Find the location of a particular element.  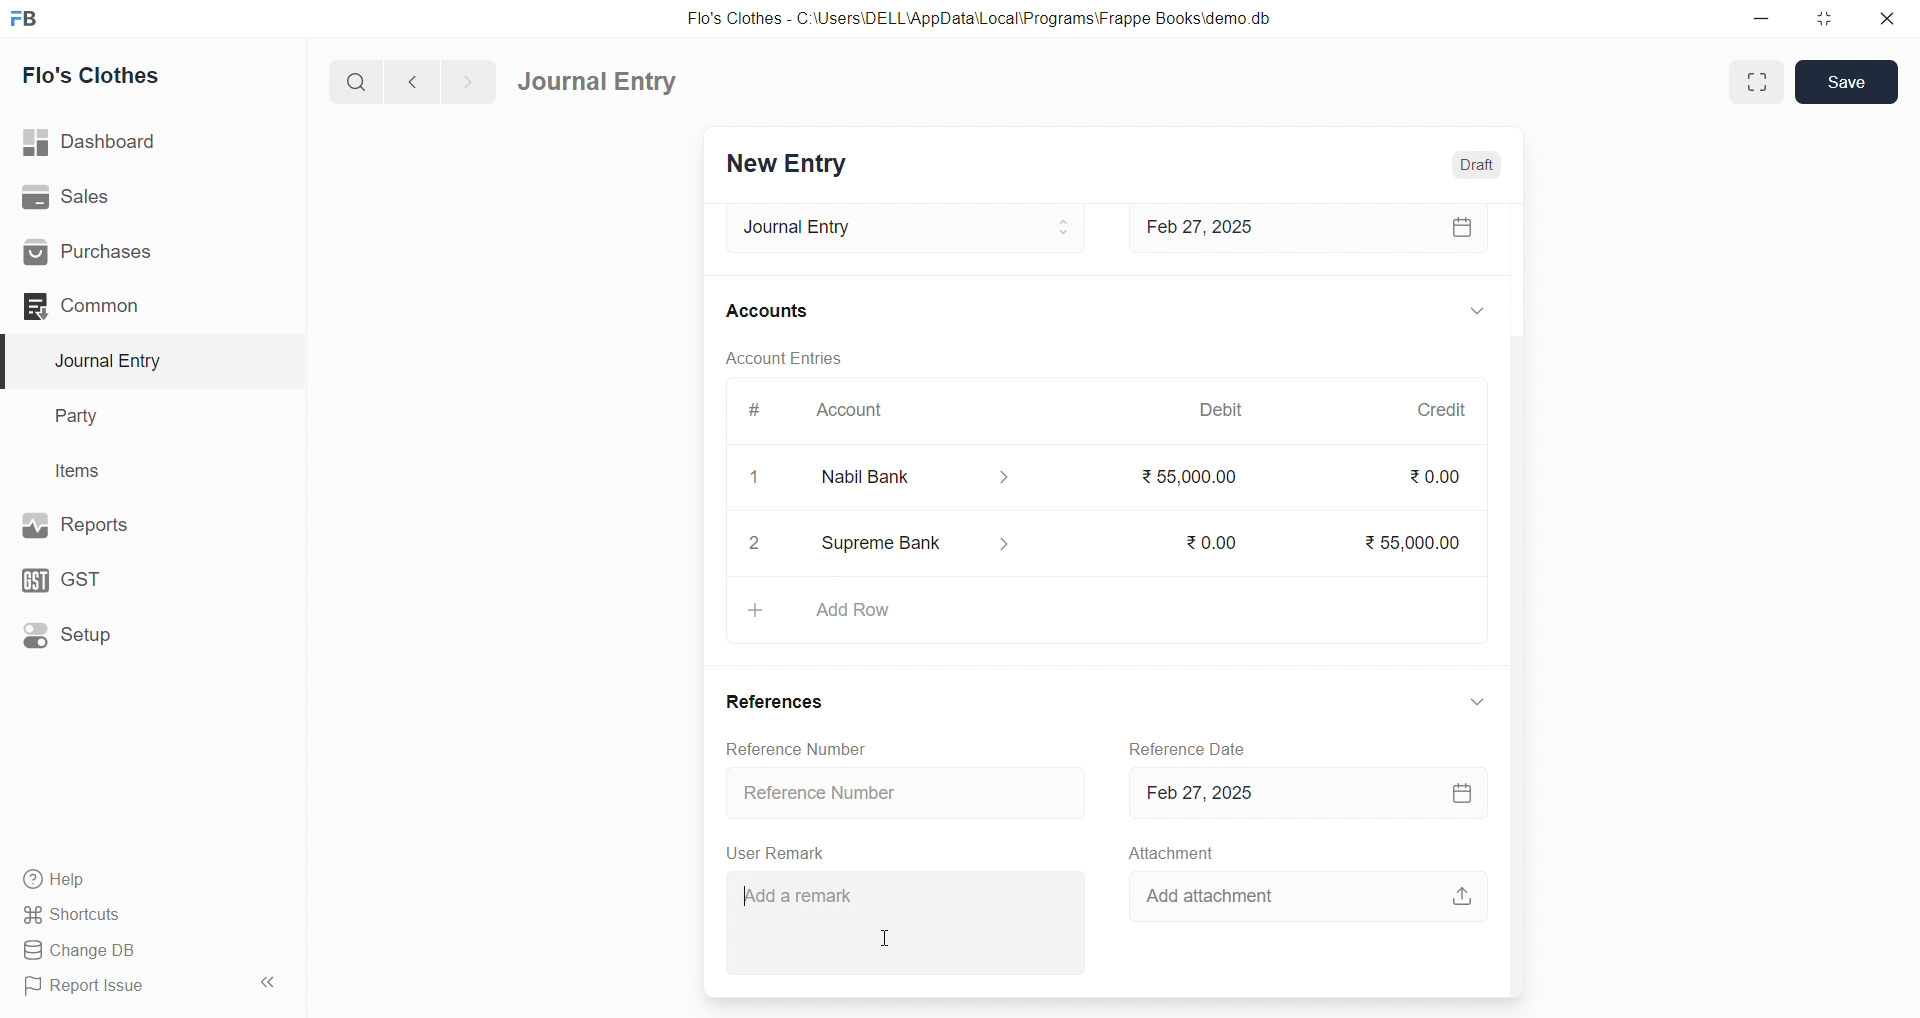

logo is located at coordinates (31, 17).